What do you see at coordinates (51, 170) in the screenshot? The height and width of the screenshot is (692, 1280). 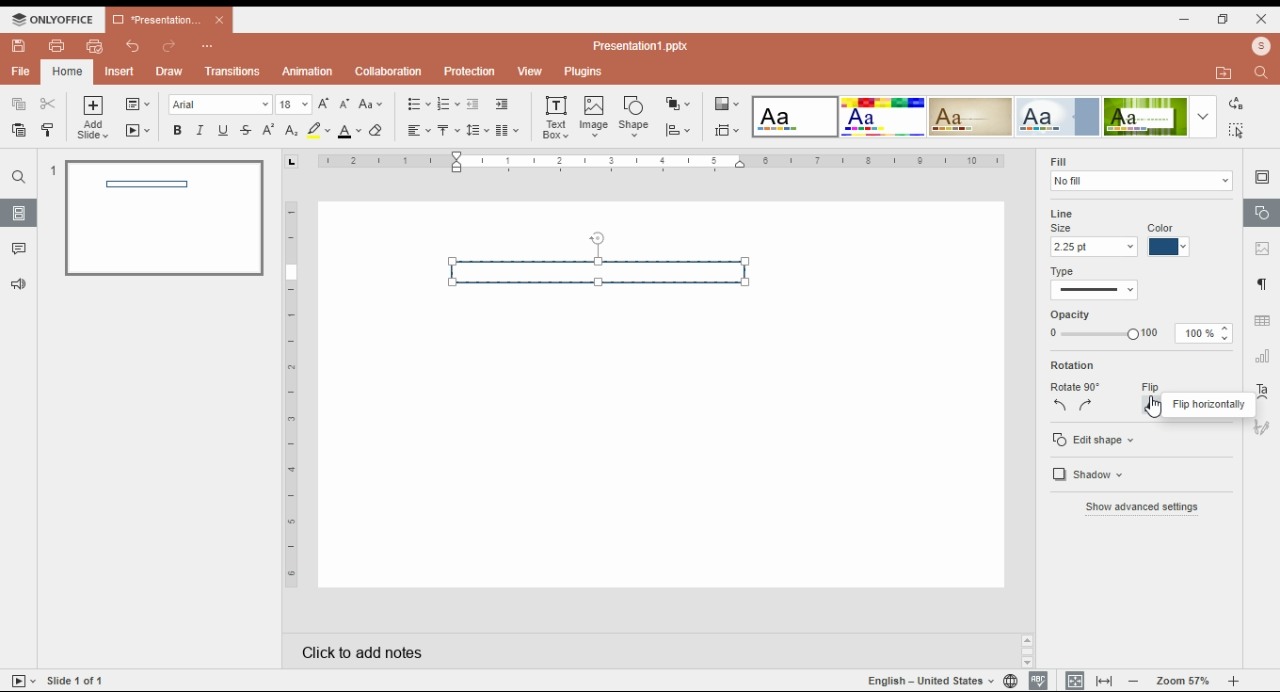 I see `1` at bounding box center [51, 170].